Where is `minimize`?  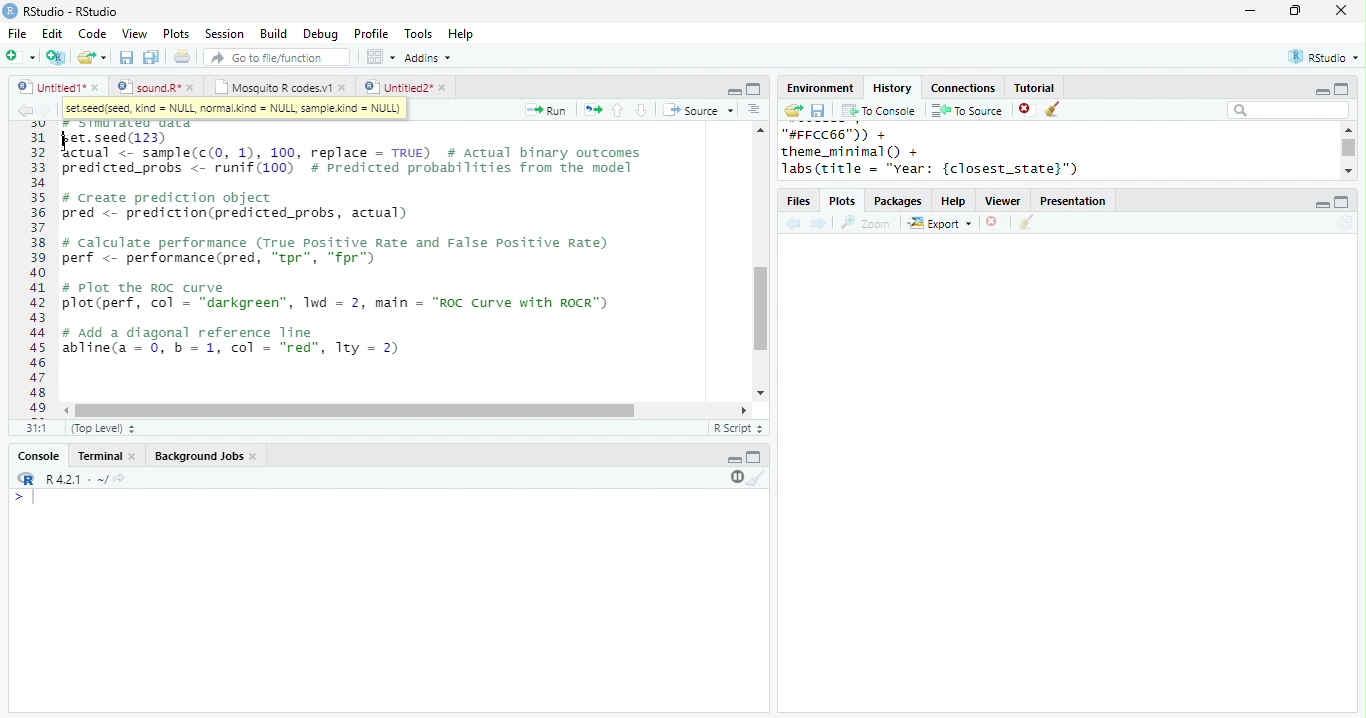
minimize is located at coordinates (734, 90).